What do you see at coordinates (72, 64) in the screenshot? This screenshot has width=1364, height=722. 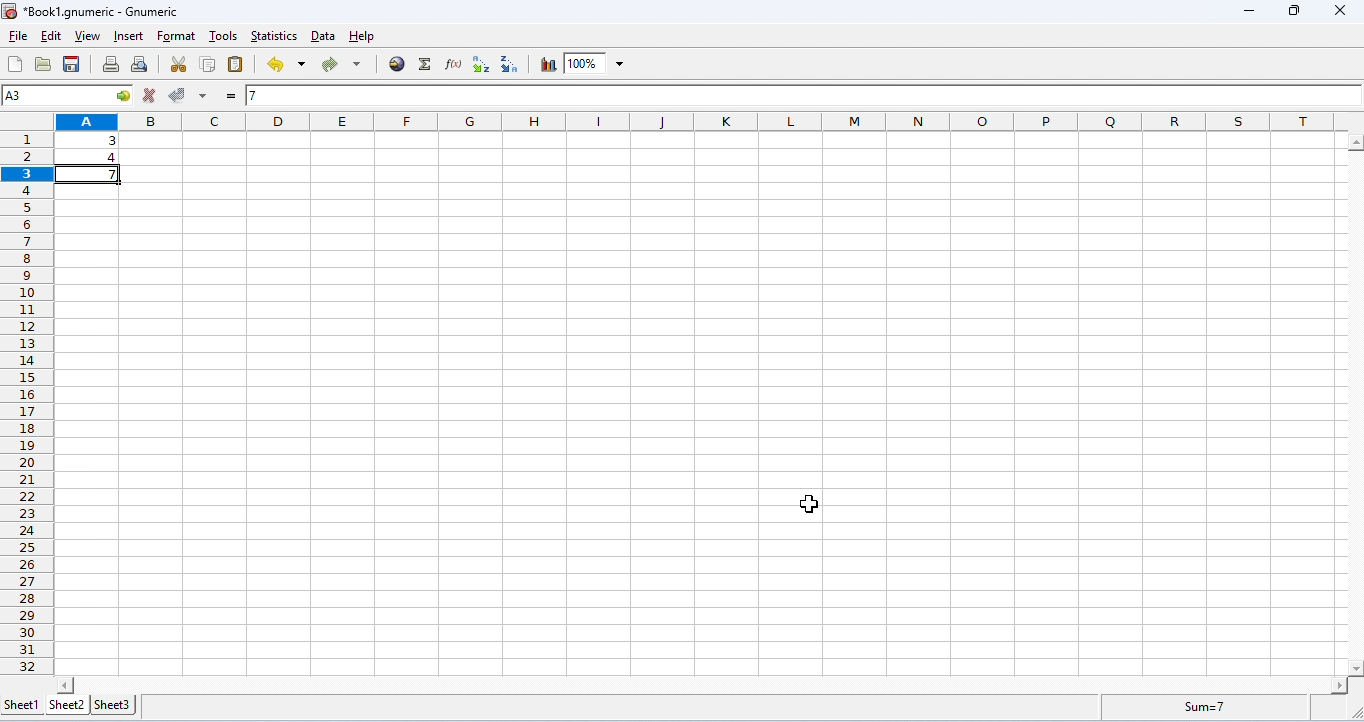 I see `save` at bounding box center [72, 64].